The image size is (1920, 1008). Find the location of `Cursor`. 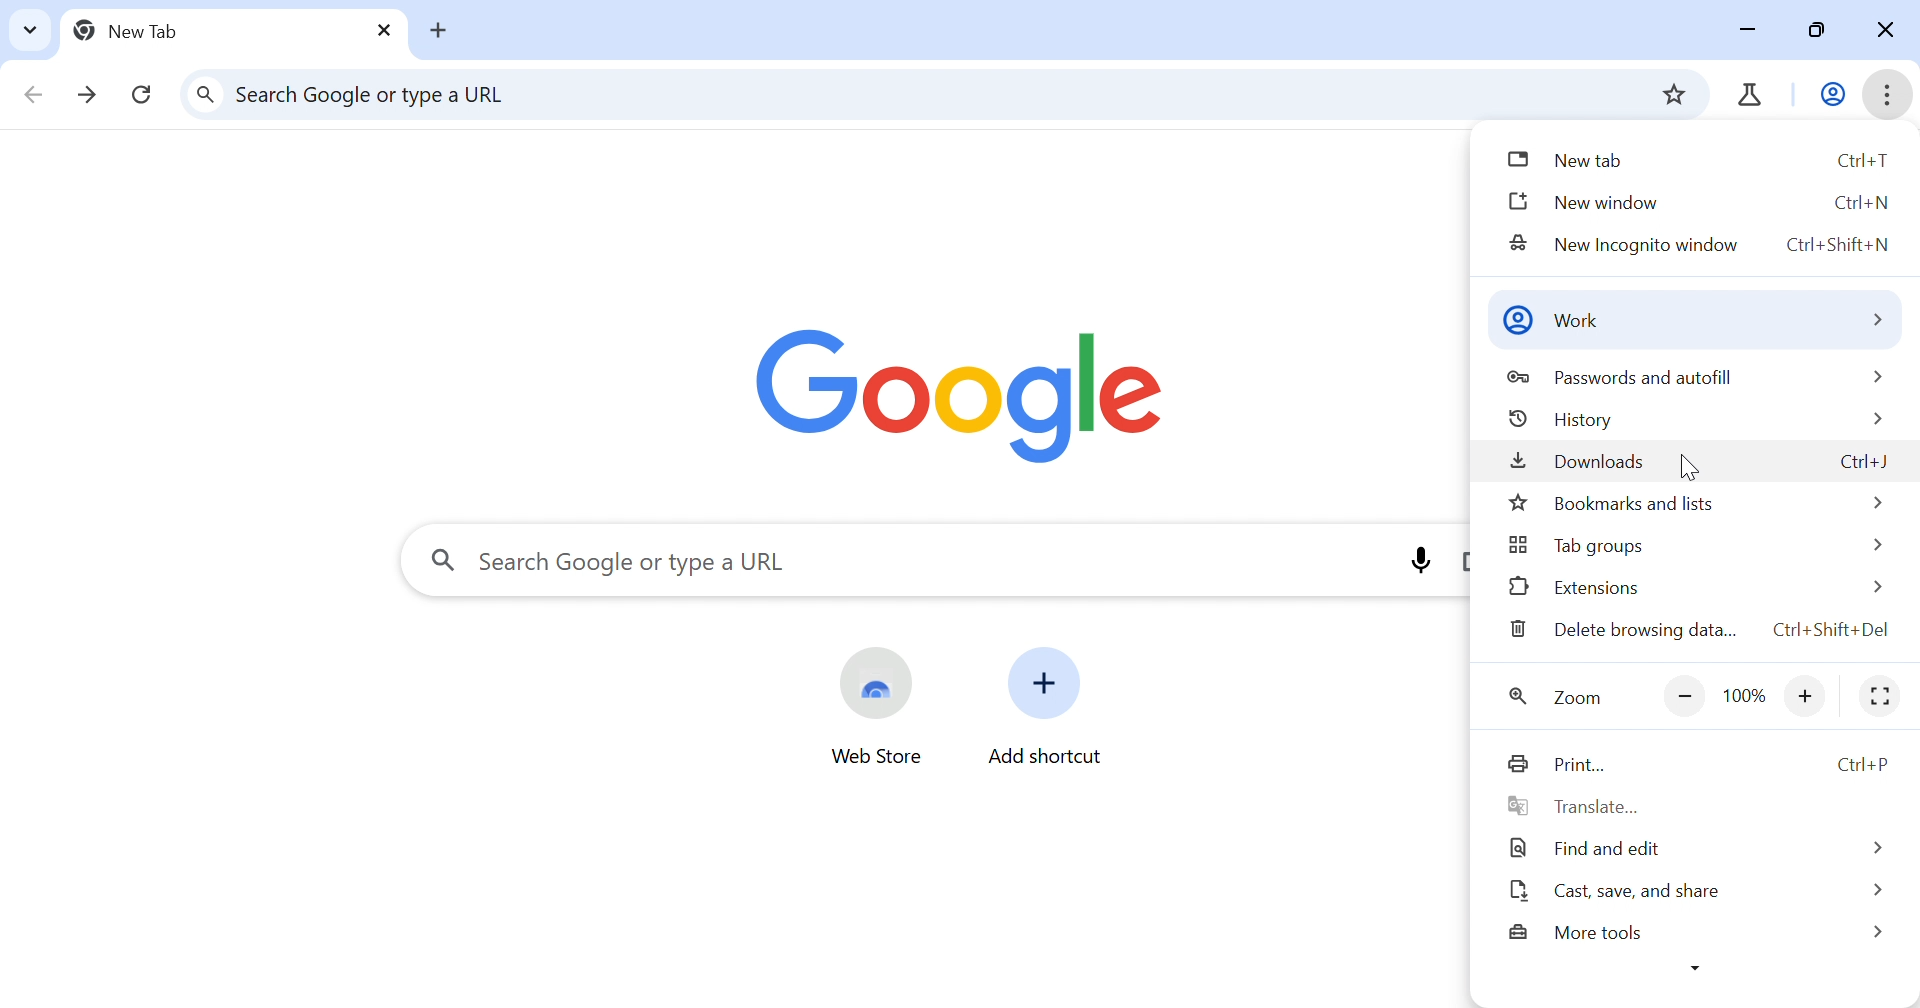

Cursor is located at coordinates (1695, 467).